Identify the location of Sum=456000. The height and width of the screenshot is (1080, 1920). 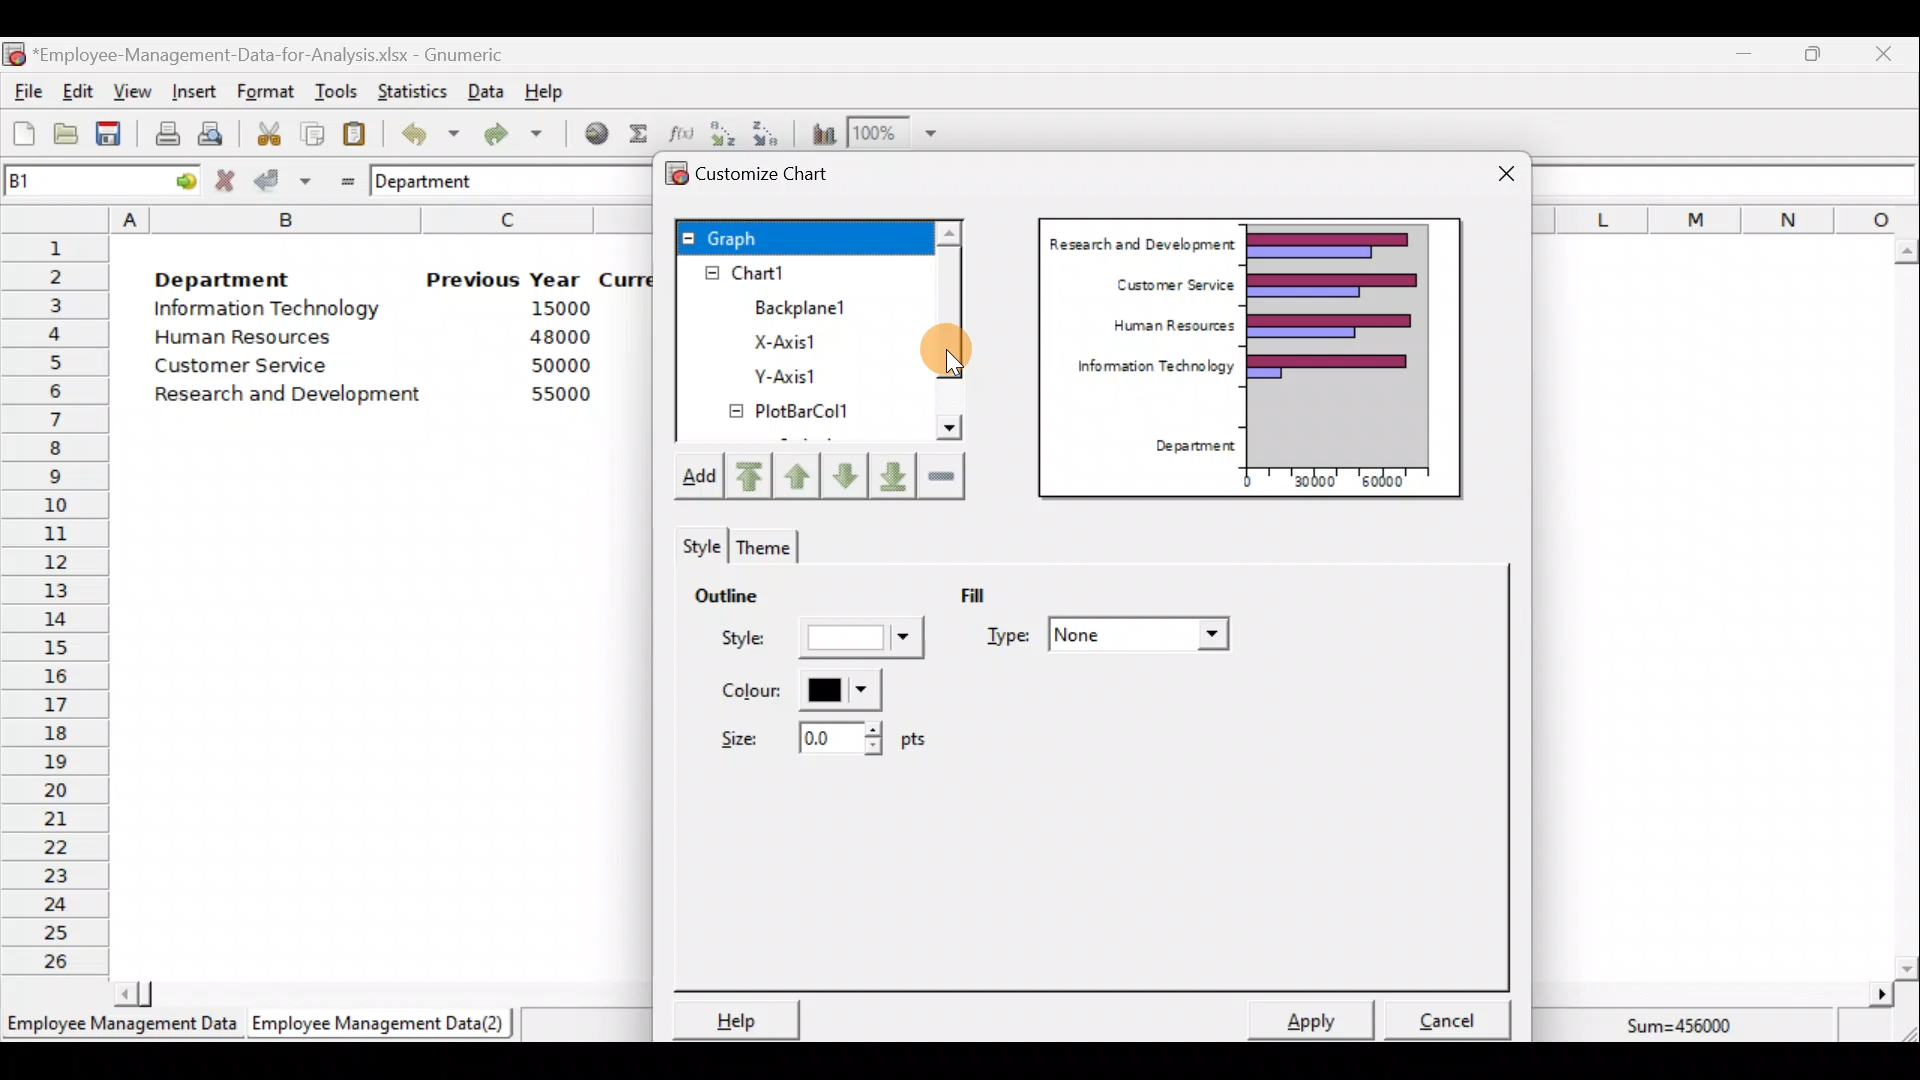
(1690, 1029).